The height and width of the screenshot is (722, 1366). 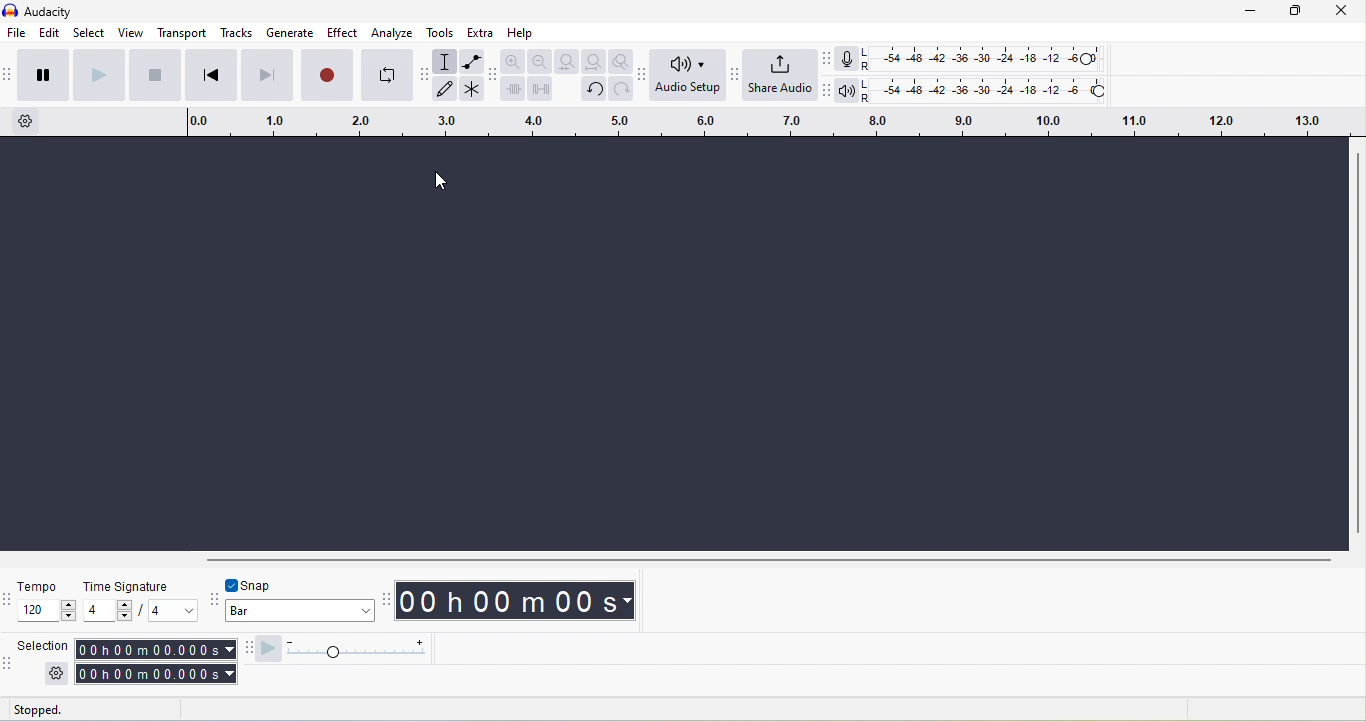 What do you see at coordinates (566, 61) in the screenshot?
I see `fit selection to width` at bounding box center [566, 61].